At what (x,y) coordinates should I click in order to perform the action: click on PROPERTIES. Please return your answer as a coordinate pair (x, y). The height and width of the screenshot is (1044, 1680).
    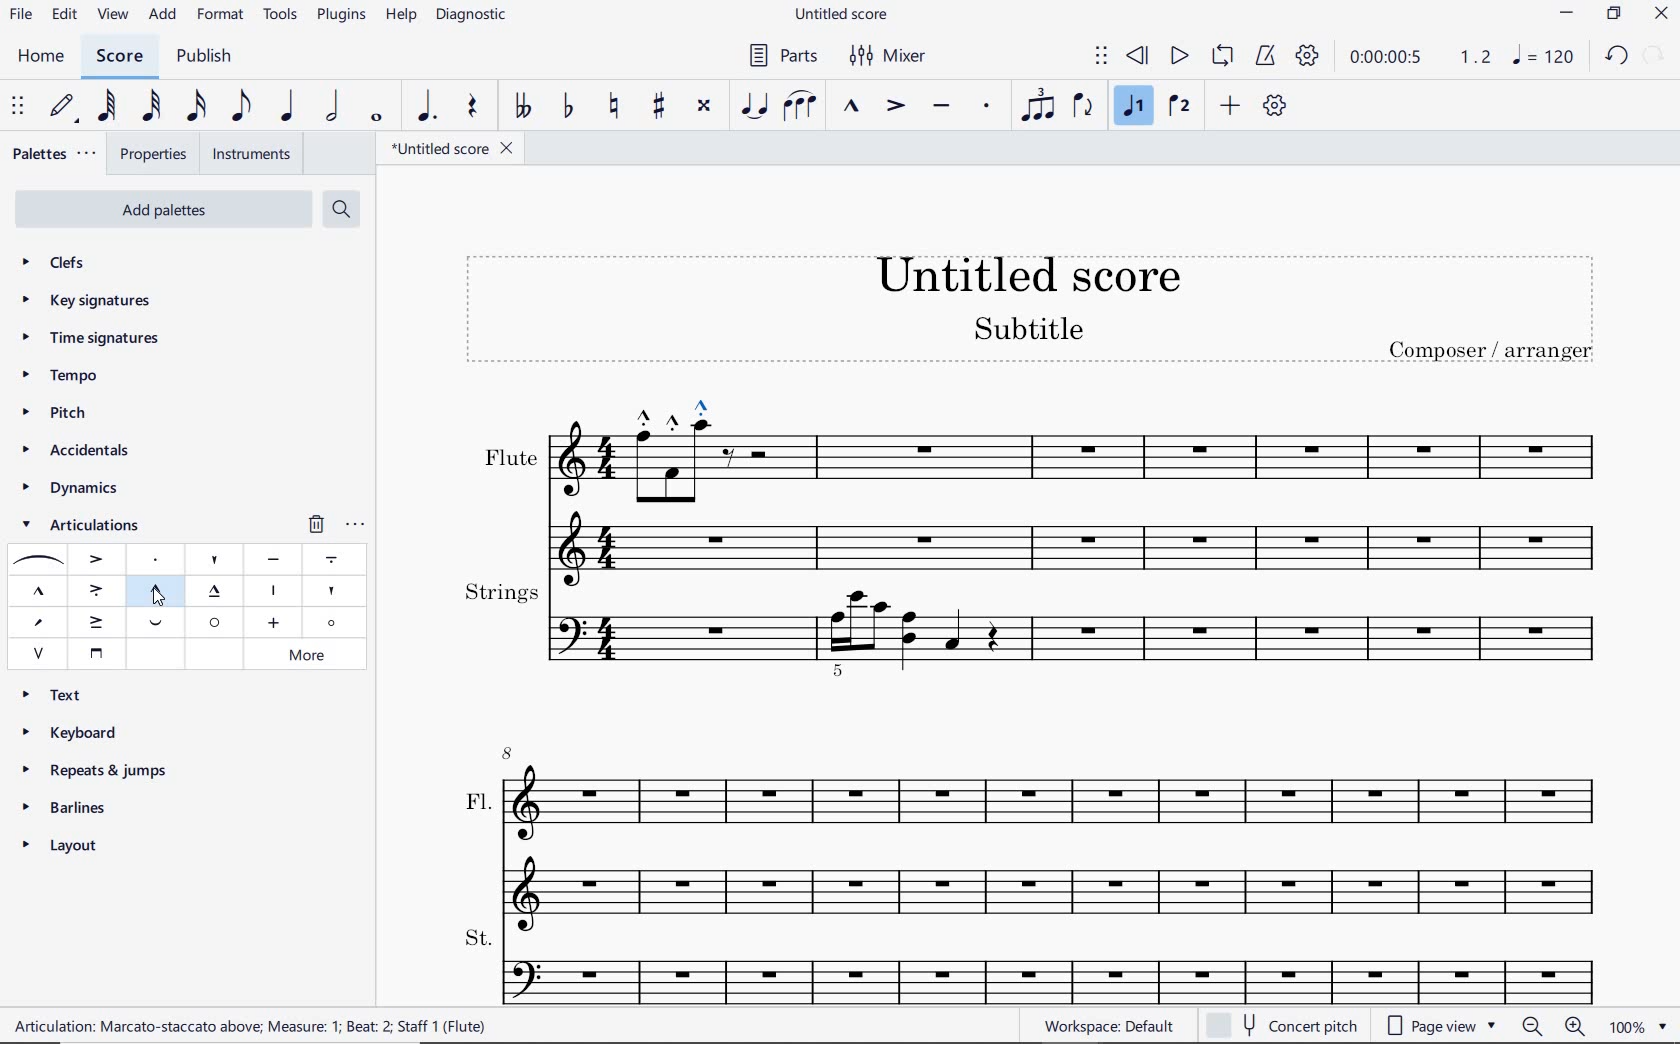
    Looking at the image, I should click on (157, 152).